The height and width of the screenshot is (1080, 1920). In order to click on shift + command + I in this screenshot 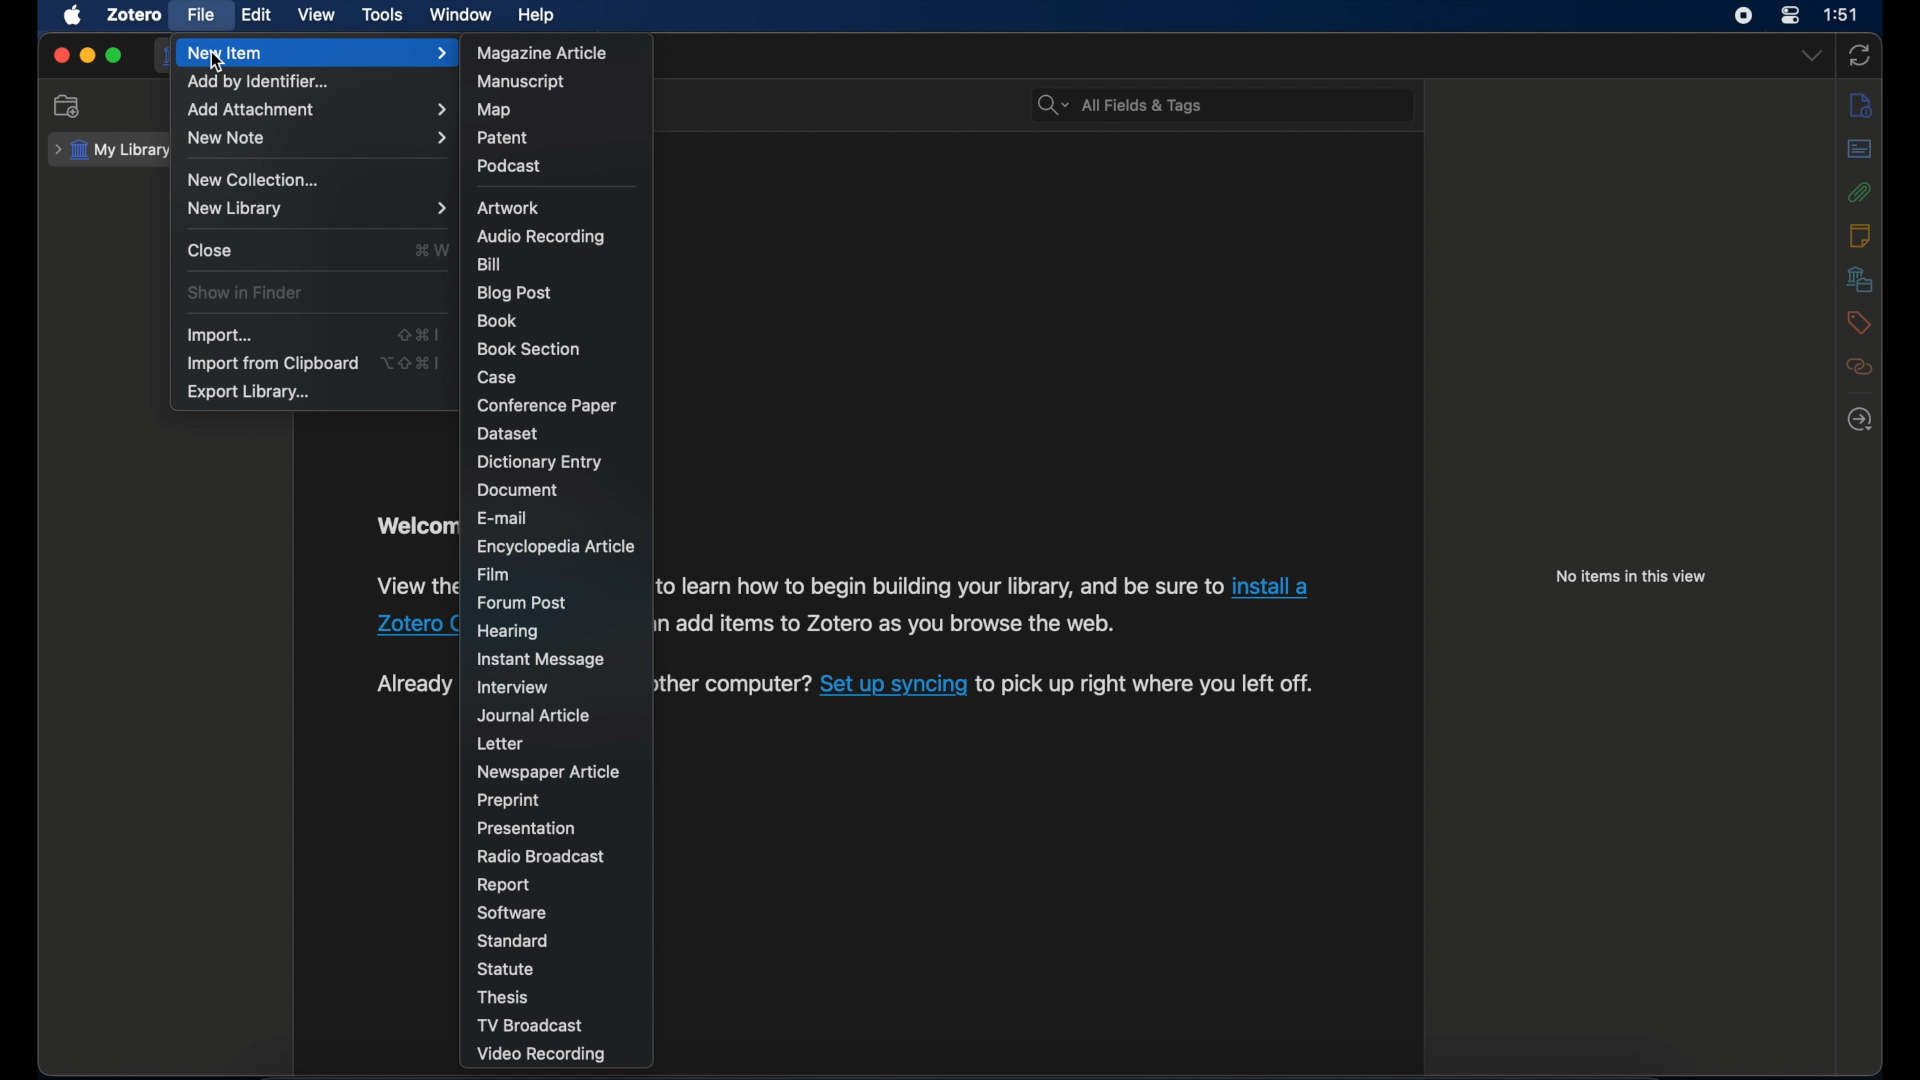, I will do `click(418, 333)`.